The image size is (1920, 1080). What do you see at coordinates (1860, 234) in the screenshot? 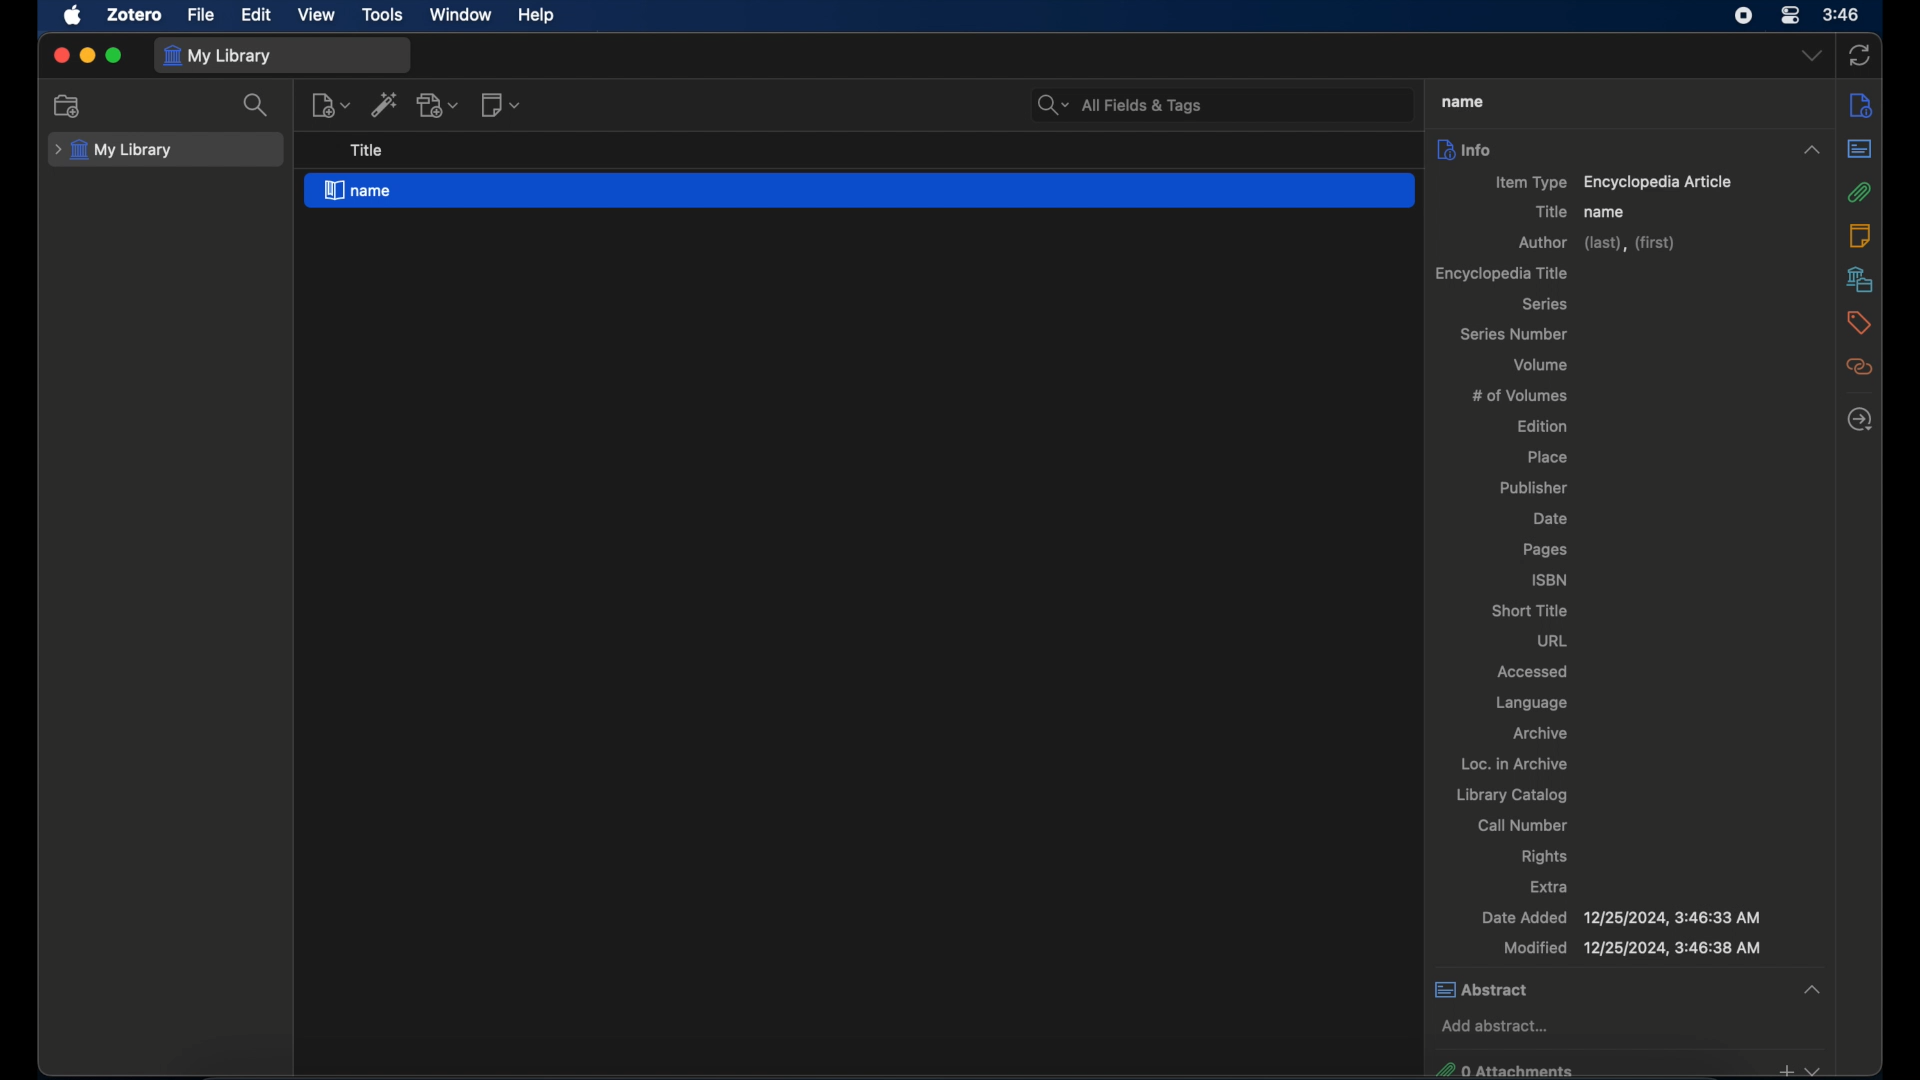
I see `notes` at bounding box center [1860, 234].